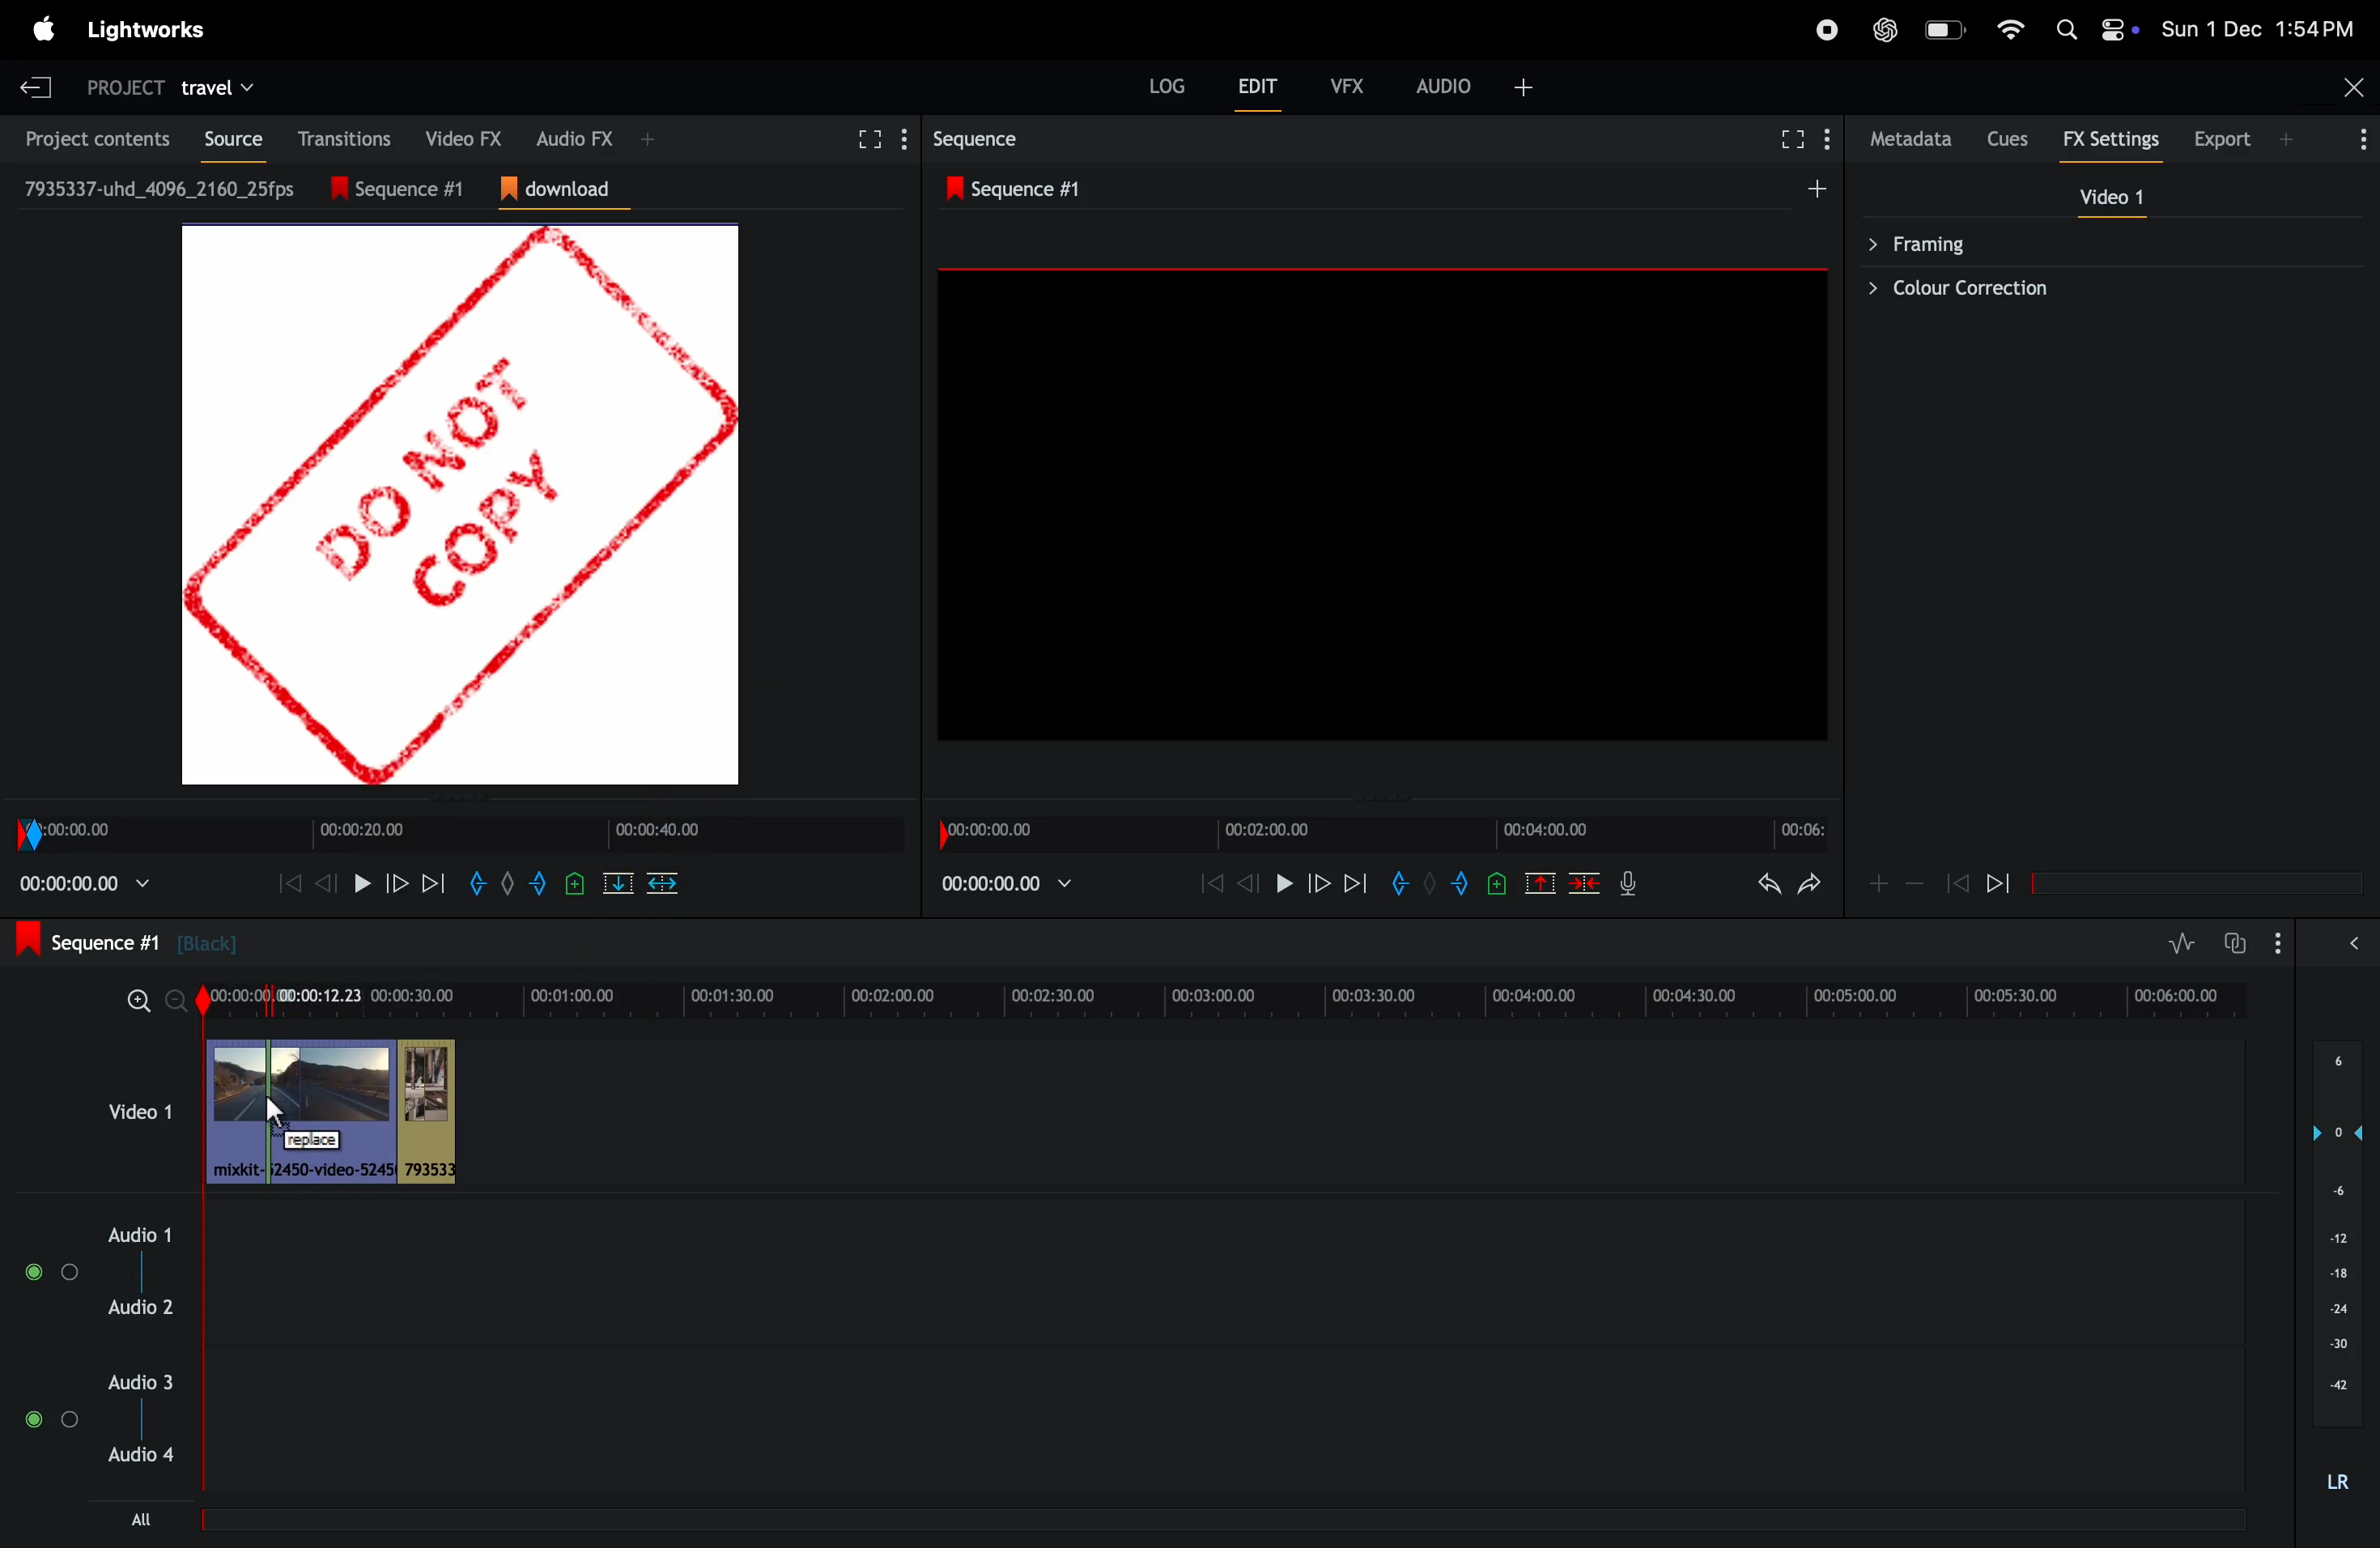  What do you see at coordinates (276, 1113) in the screenshot?
I see `Cursor` at bounding box center [276, 1113].